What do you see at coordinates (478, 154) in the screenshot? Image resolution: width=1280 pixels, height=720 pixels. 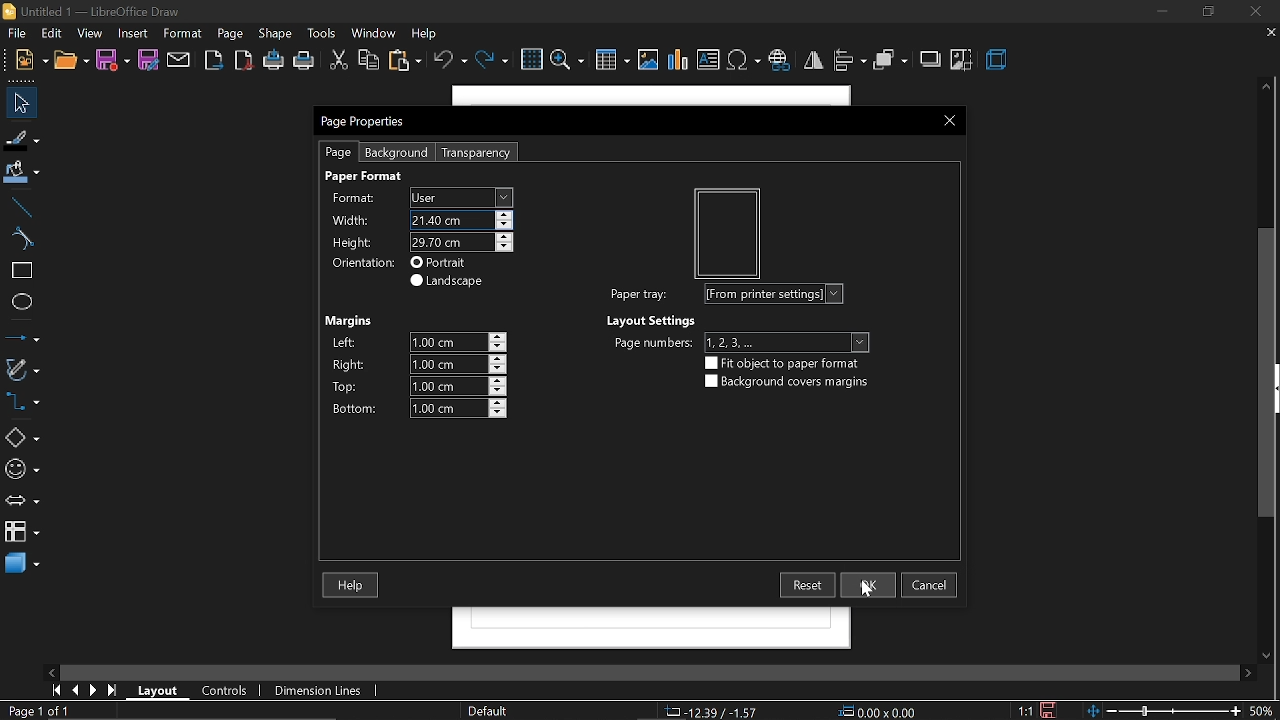 I see `transparency` at bounding box center [478, 154].